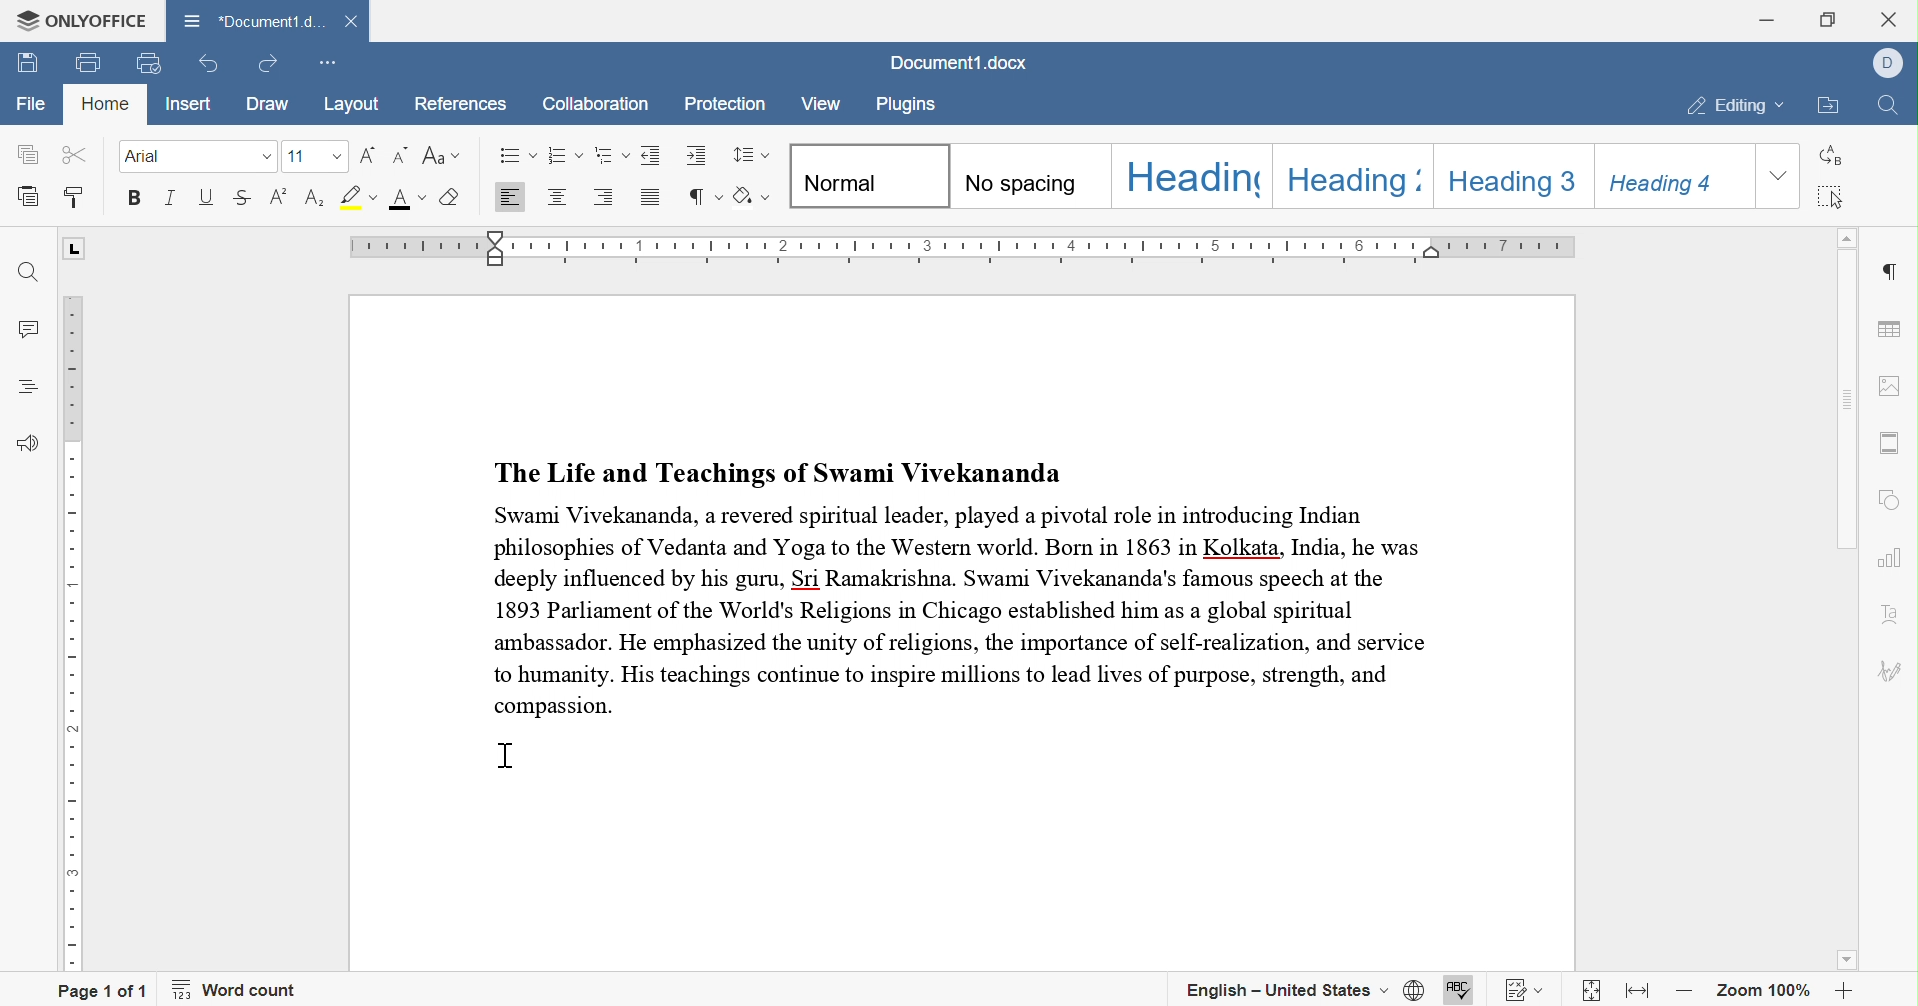 The height and width of the screenshot is (1006, 1918). Describe the element at coordinates (604, 195) in the screenshot. I see `align right` at that location.